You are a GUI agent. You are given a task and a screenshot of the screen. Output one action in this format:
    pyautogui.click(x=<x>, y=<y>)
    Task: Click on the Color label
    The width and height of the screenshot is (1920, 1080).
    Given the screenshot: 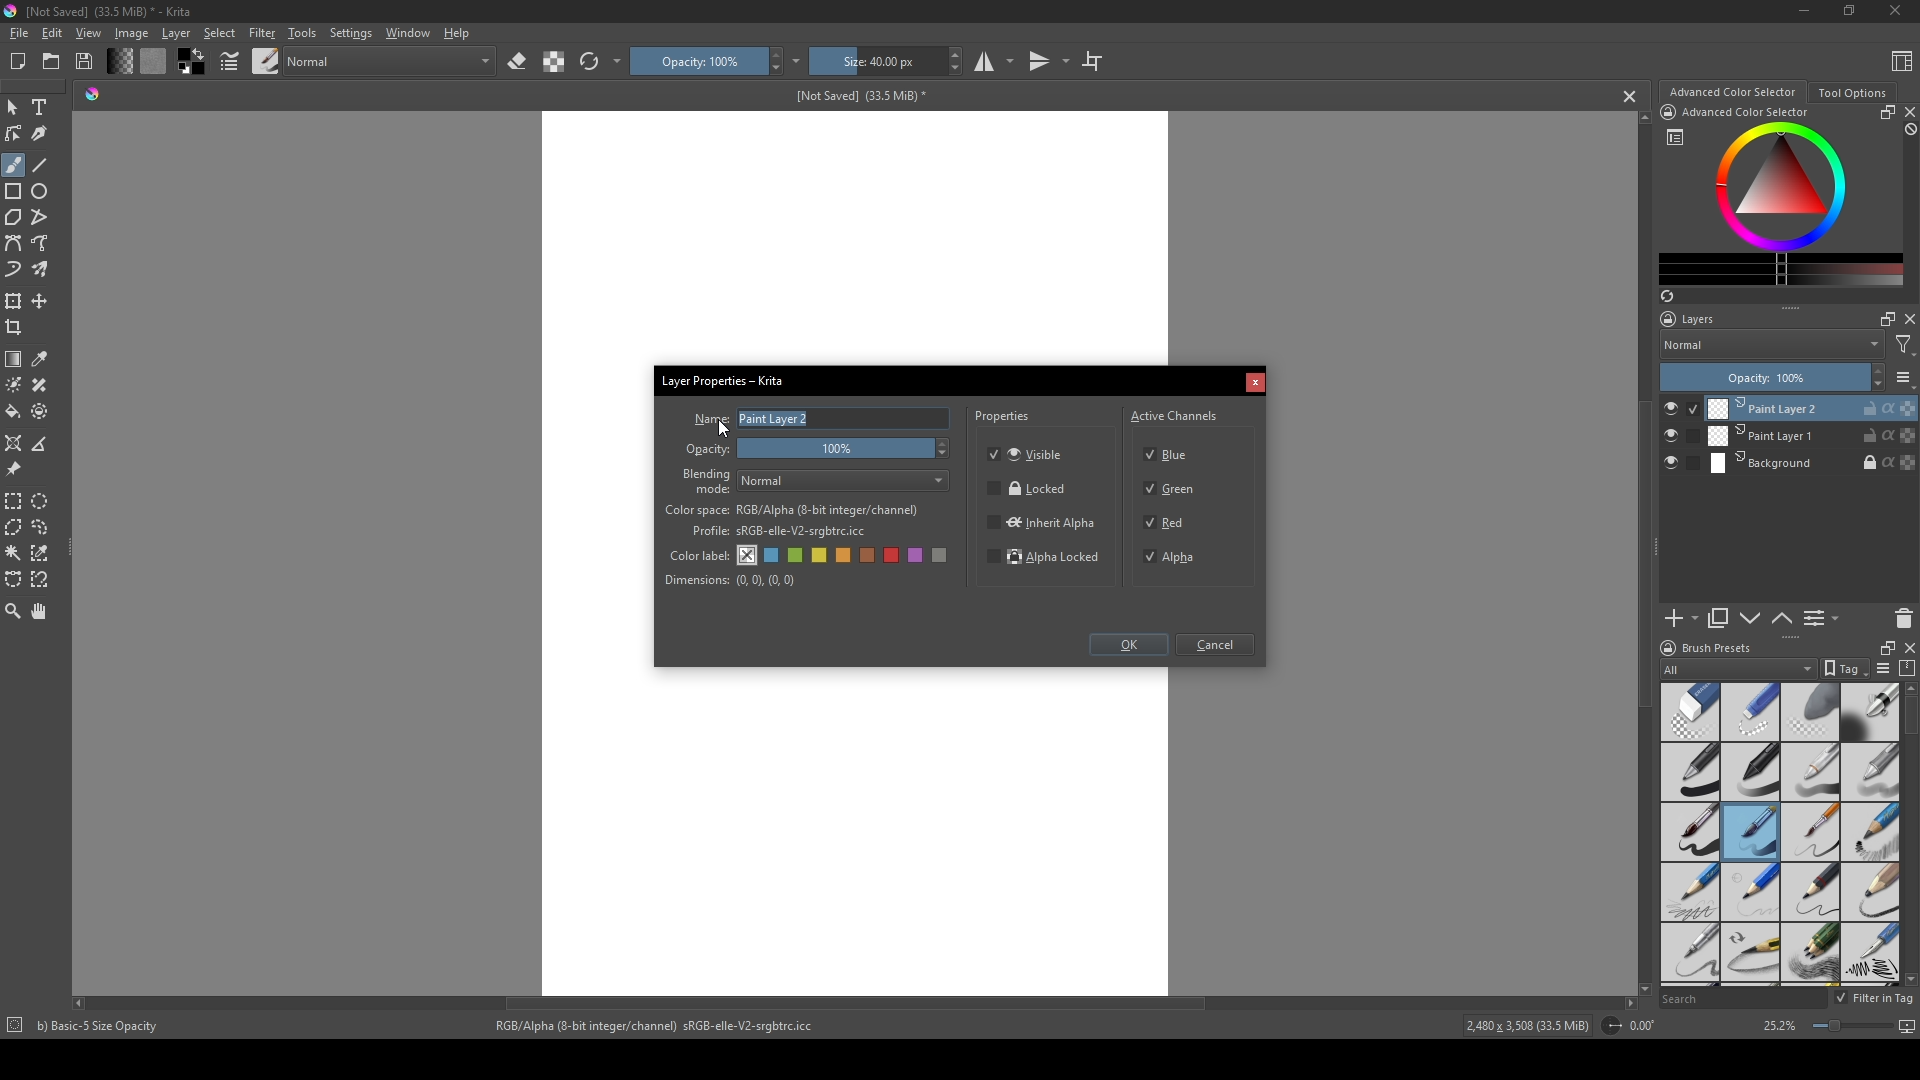 What is the action you would take?
    pyautogui.click(x=697, y=553)
    